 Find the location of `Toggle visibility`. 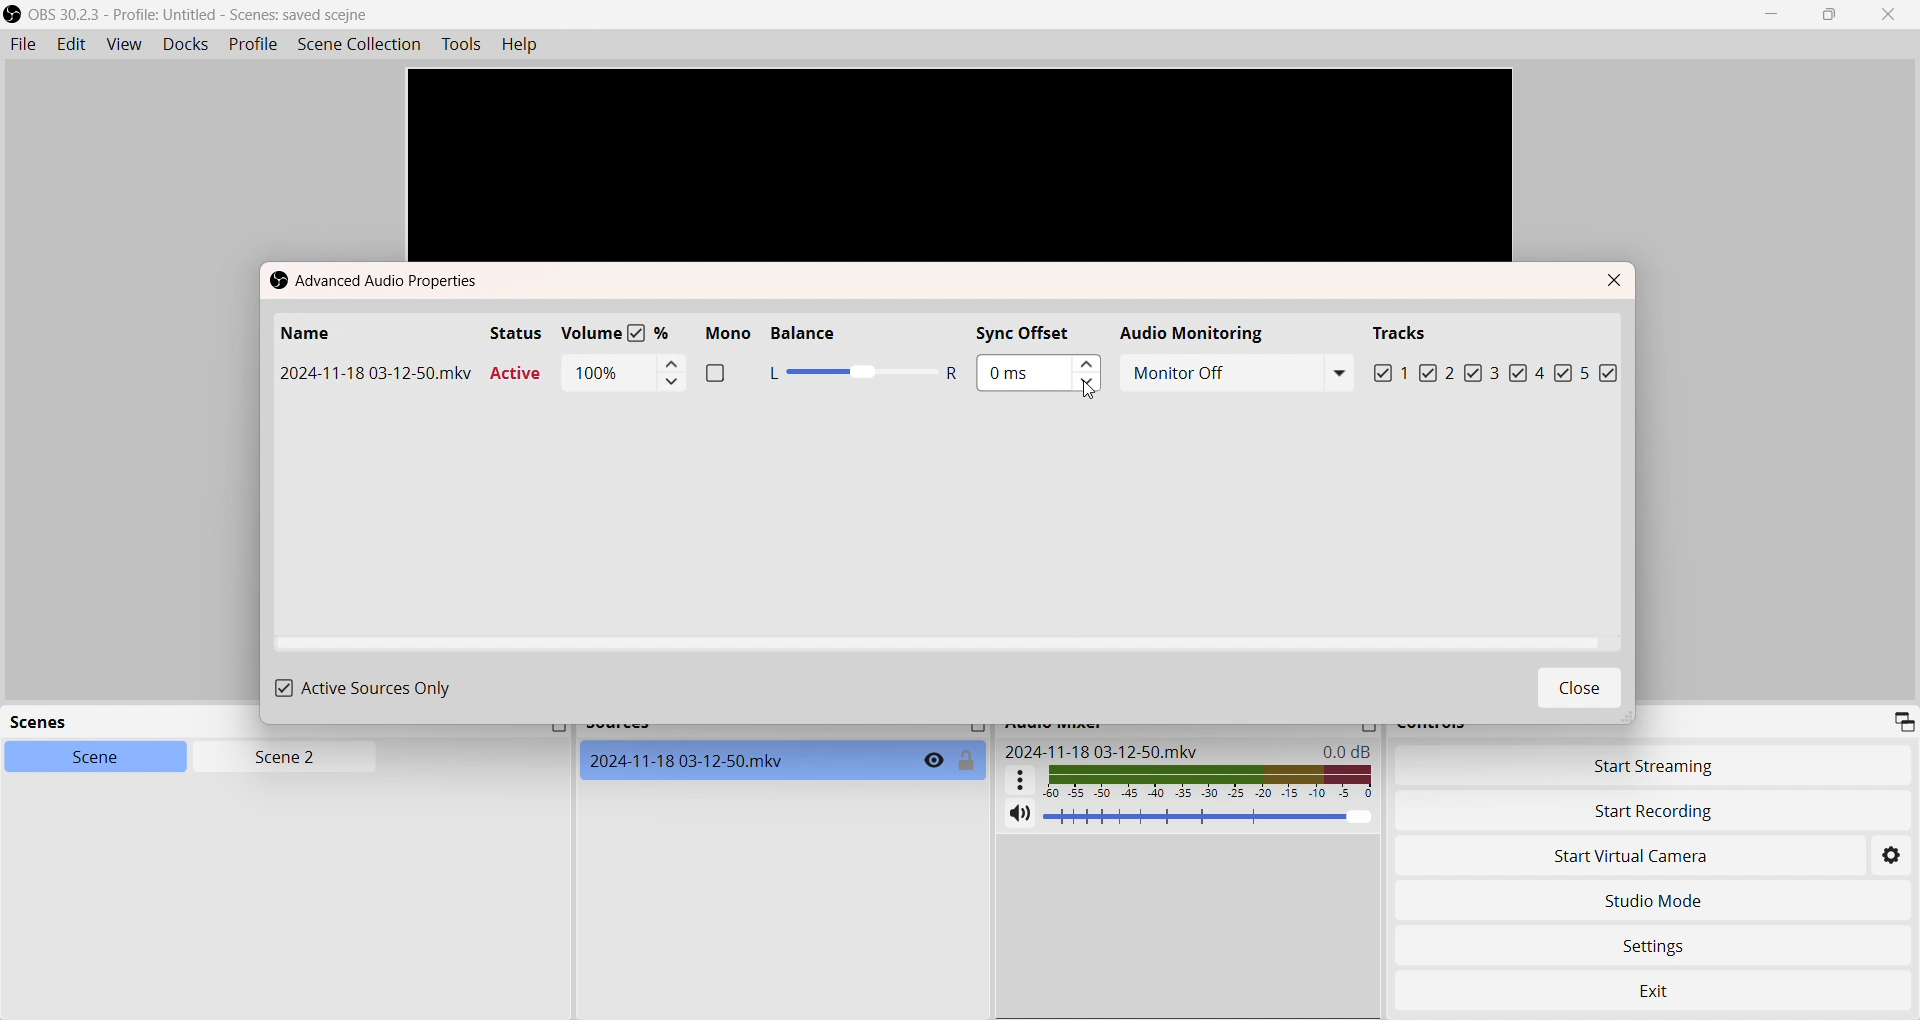

Toggle visibility is located at coordinates (933, 761).